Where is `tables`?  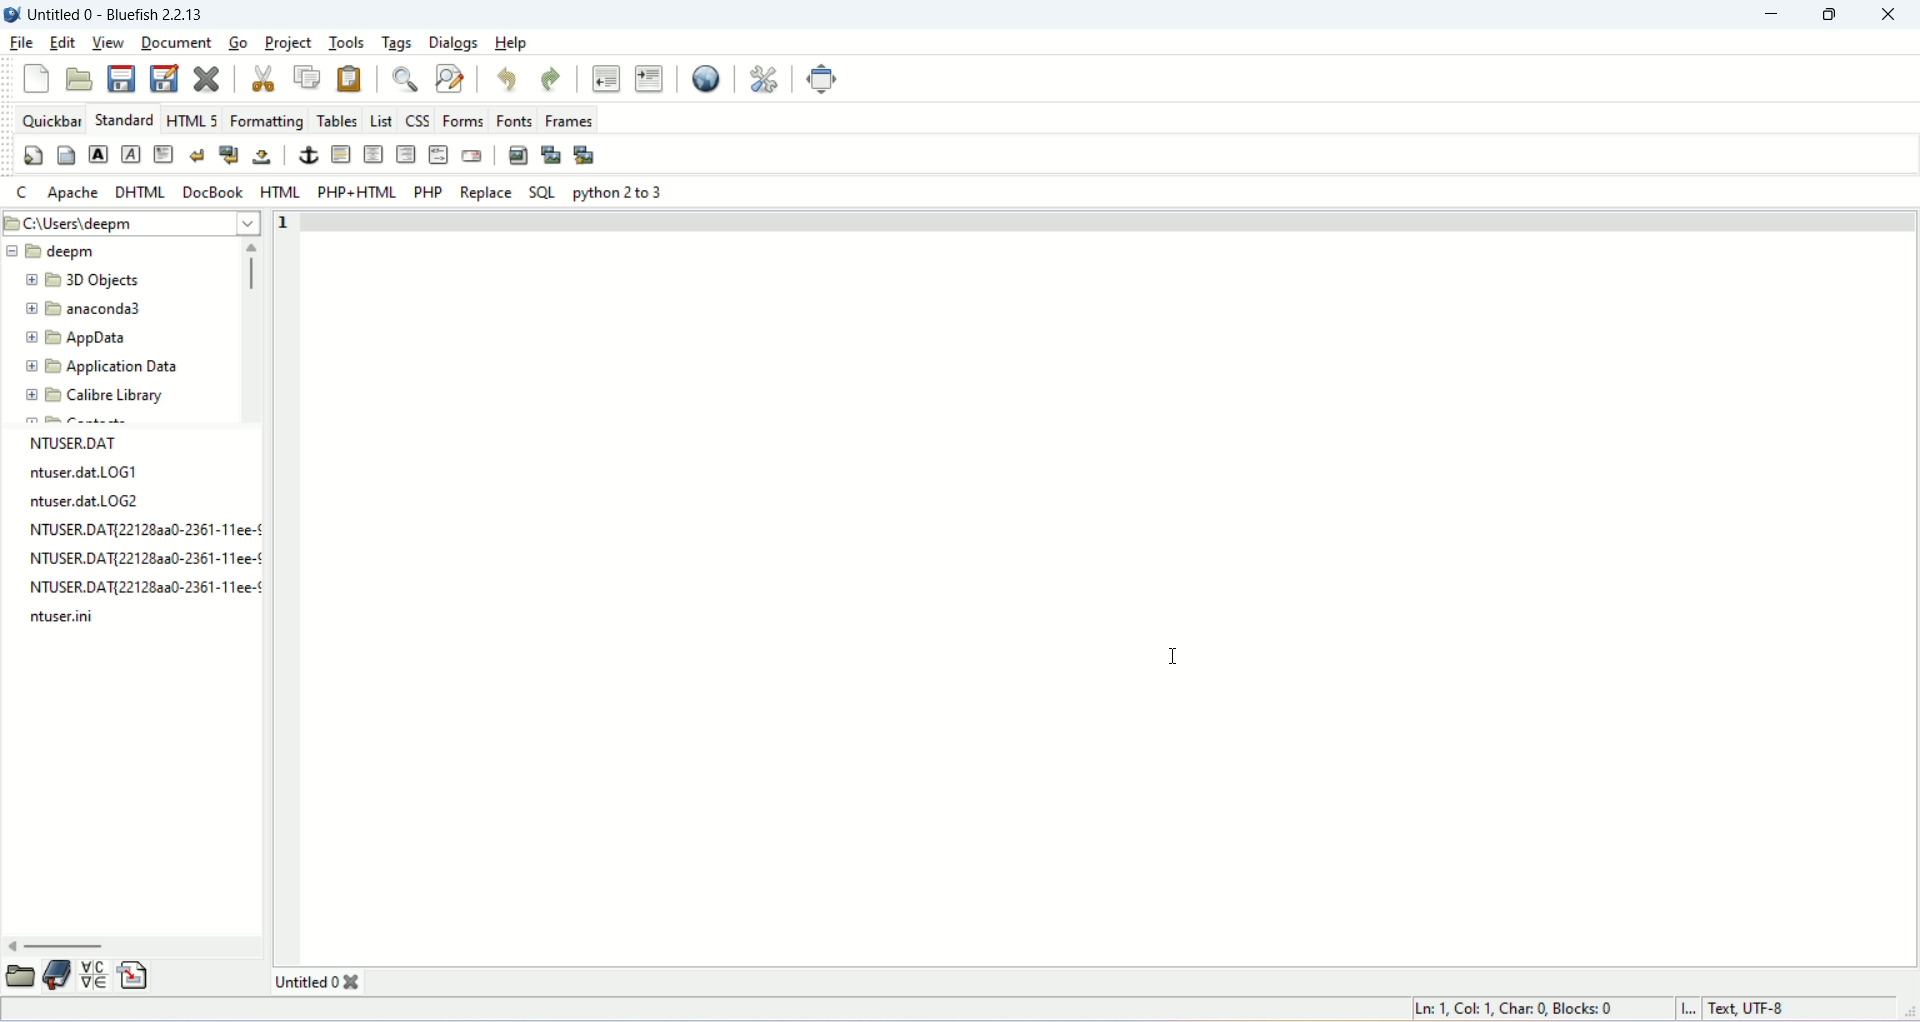
tables is located at coordinates (336, 119).